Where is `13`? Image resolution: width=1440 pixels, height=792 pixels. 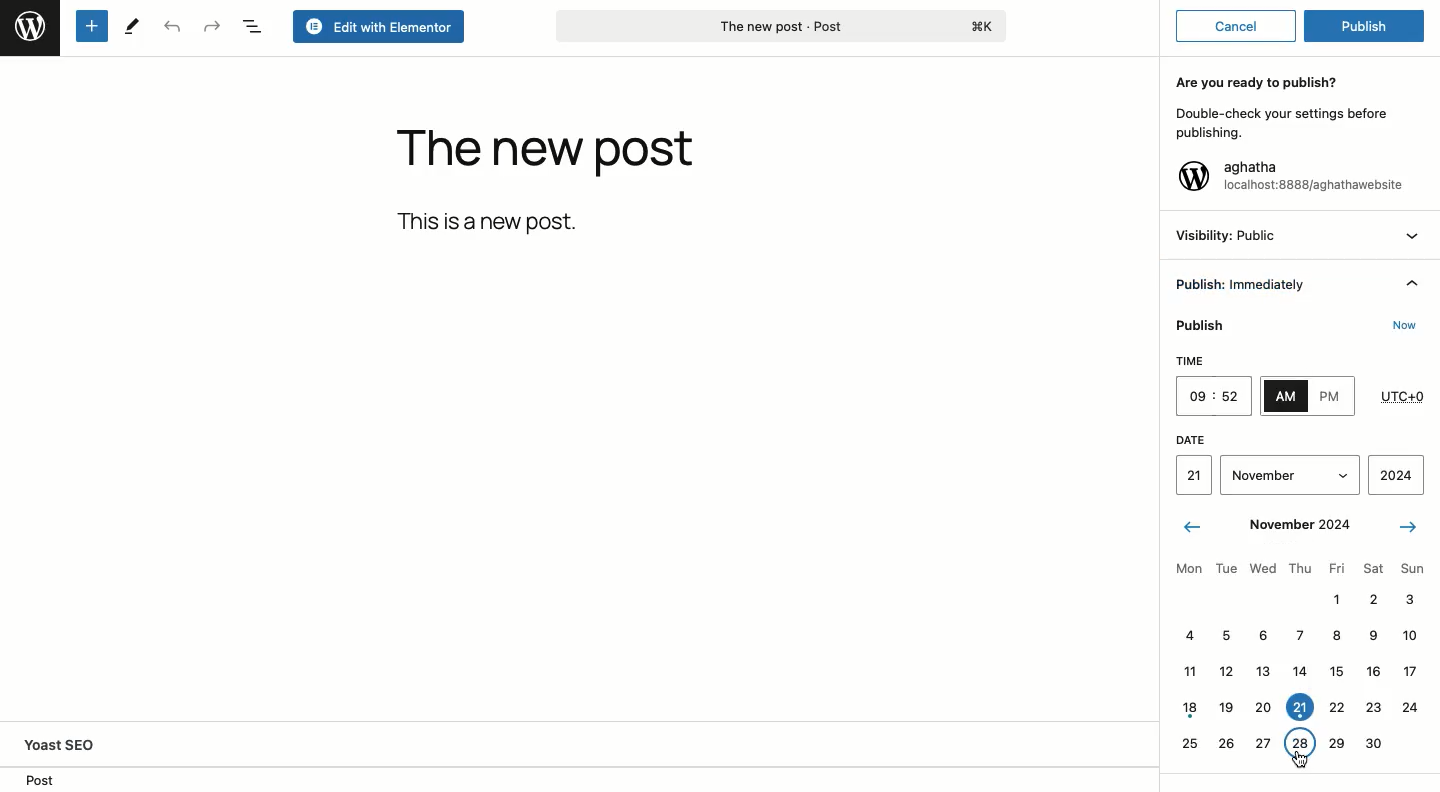 13 is located at coordinates (1258, 670).